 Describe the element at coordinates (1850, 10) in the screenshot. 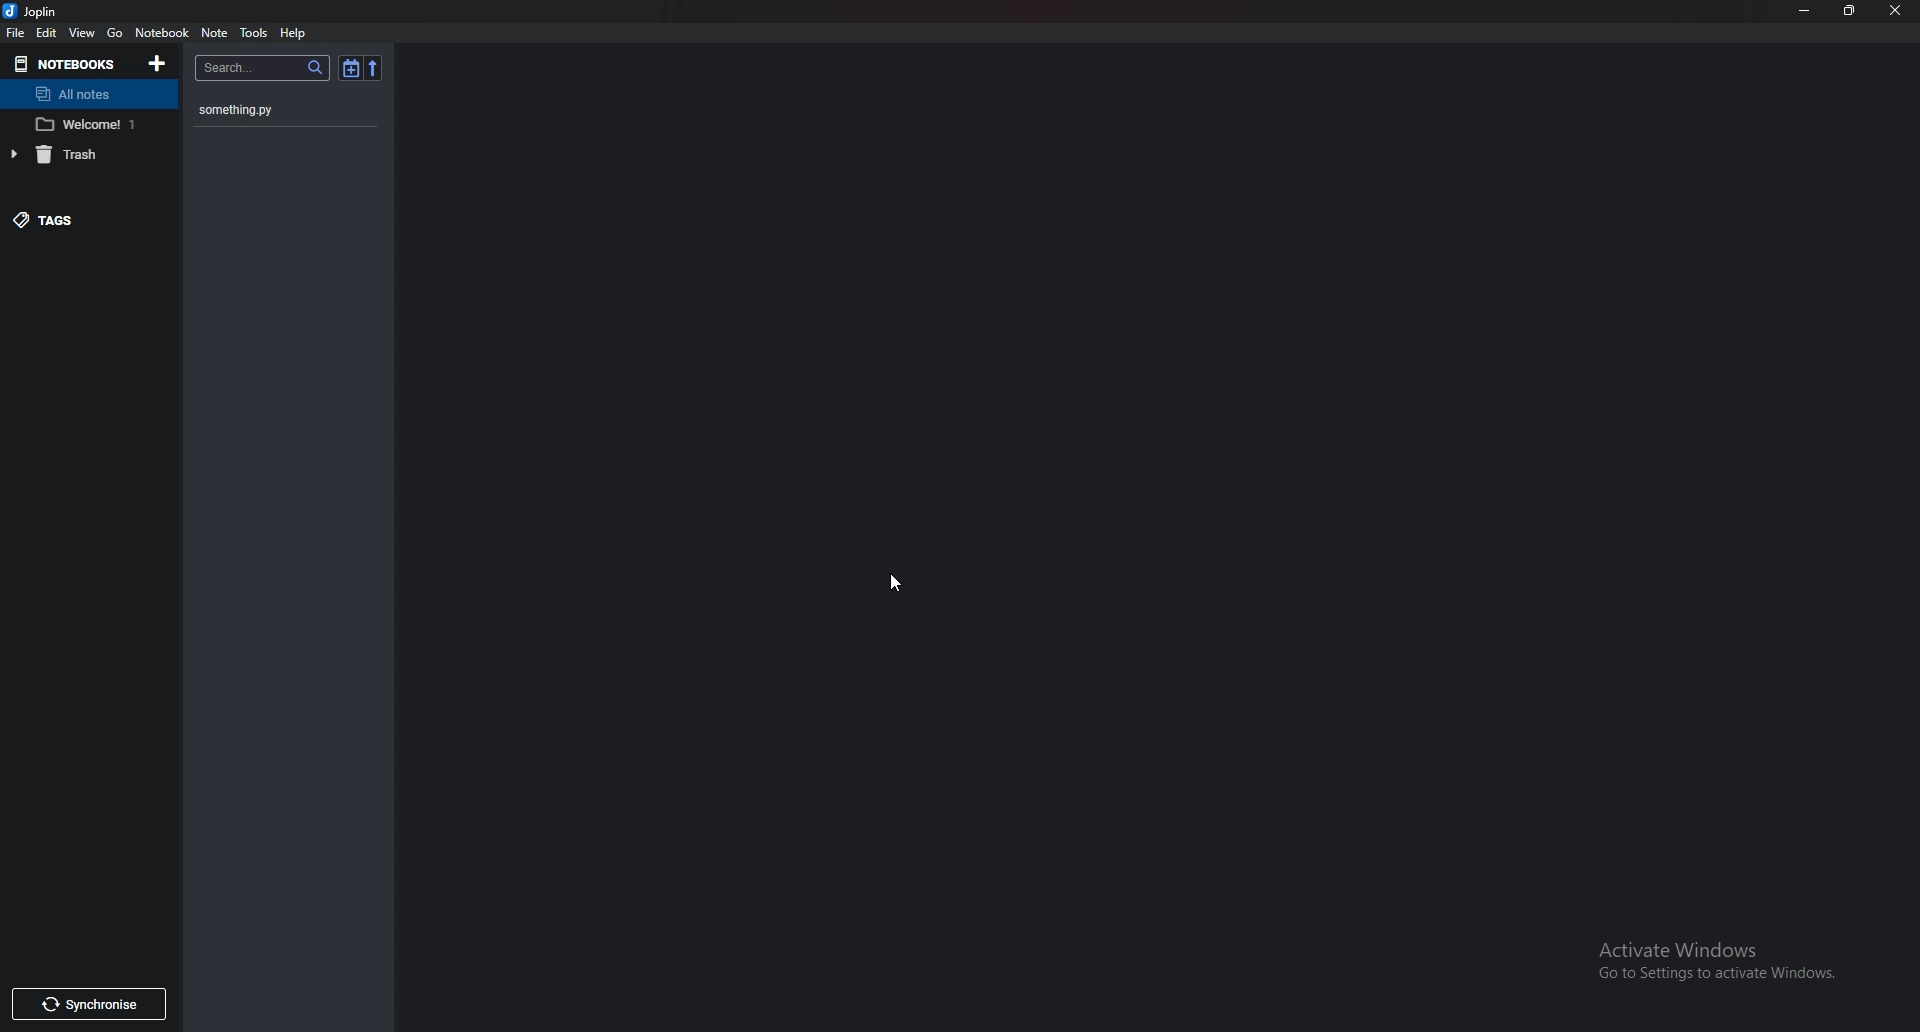

I see `Resize` at that location.